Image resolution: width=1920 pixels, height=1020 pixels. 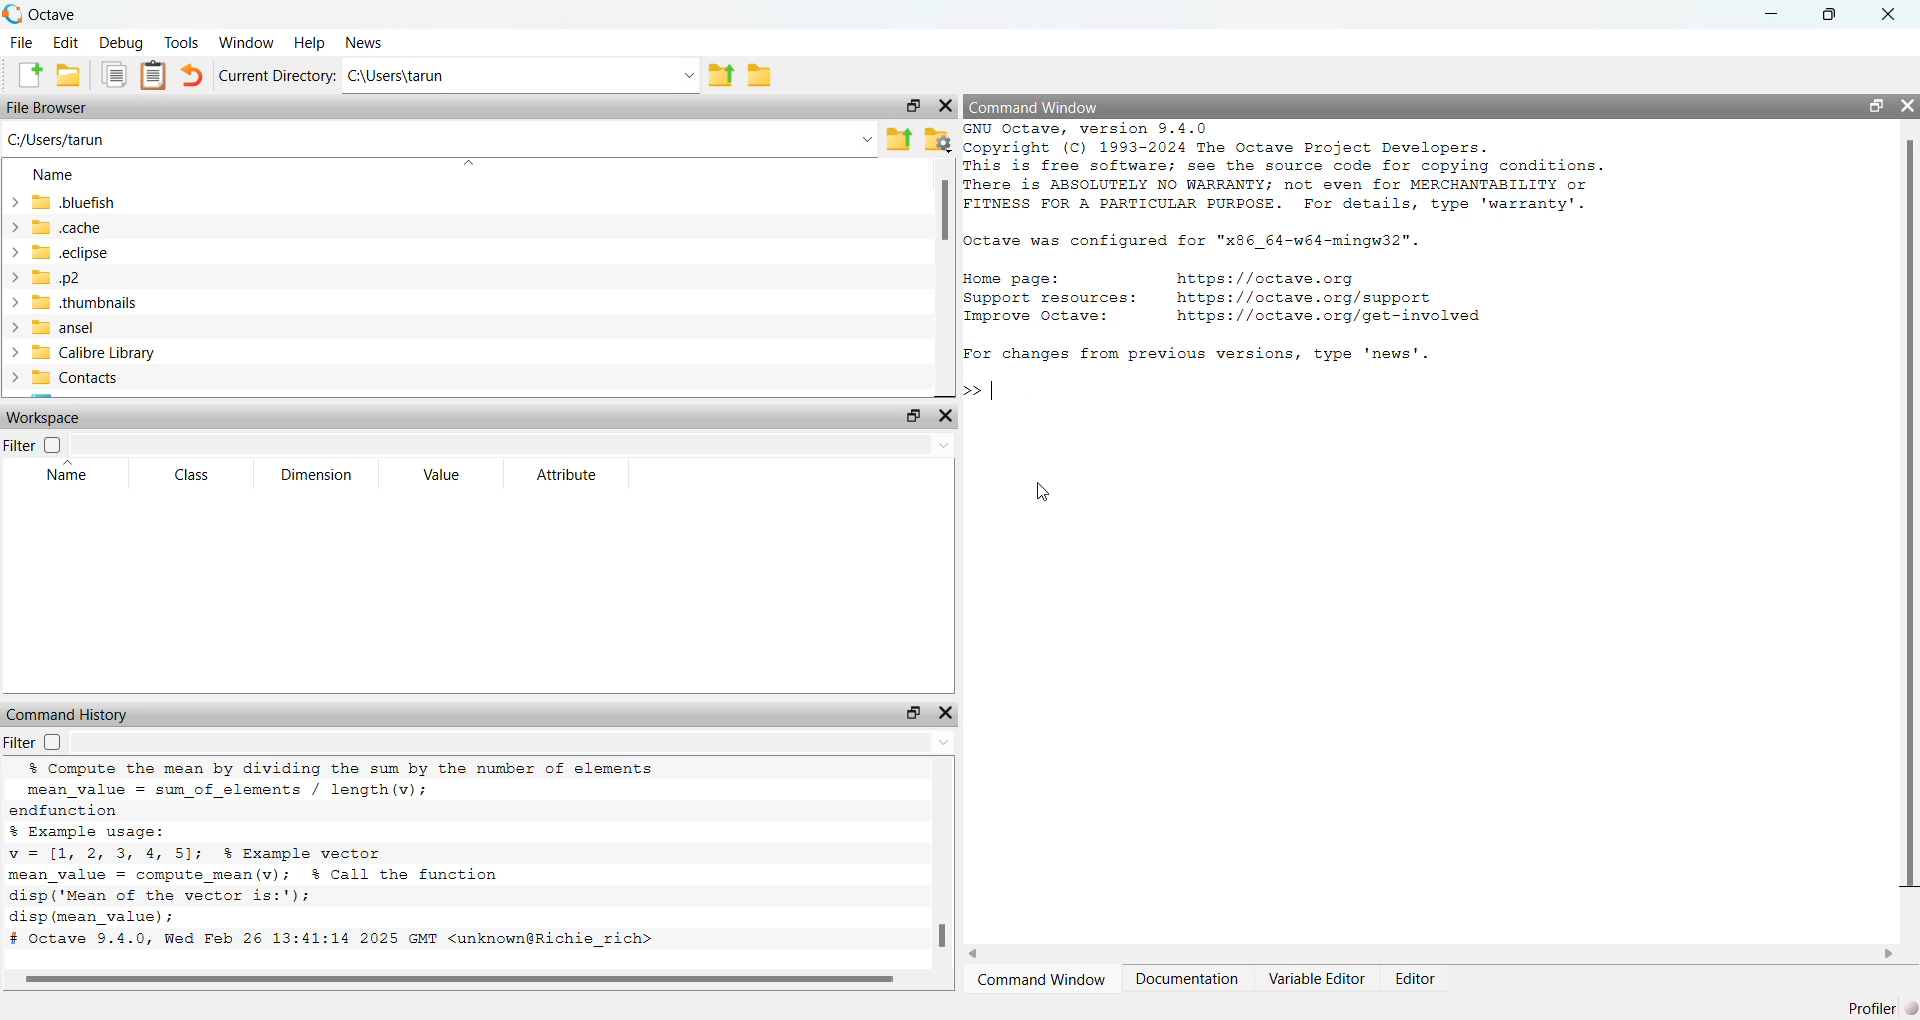 What do you see at coordinates (1286, 168) in the screenshot?
I see `GNU Octave, version 9.4.0

Copyright (C) 1993-2024 The Octave Project Developers.

This is free software; see the source code for copying conditions.
There is ABSOLUTELY NO WARRANTY; not even for MERCHANTABILITY or
FITNESS FOR A PARTICULAR PURPOSE. For details, type 'warranty'.` at bounding box center [1286, 168].